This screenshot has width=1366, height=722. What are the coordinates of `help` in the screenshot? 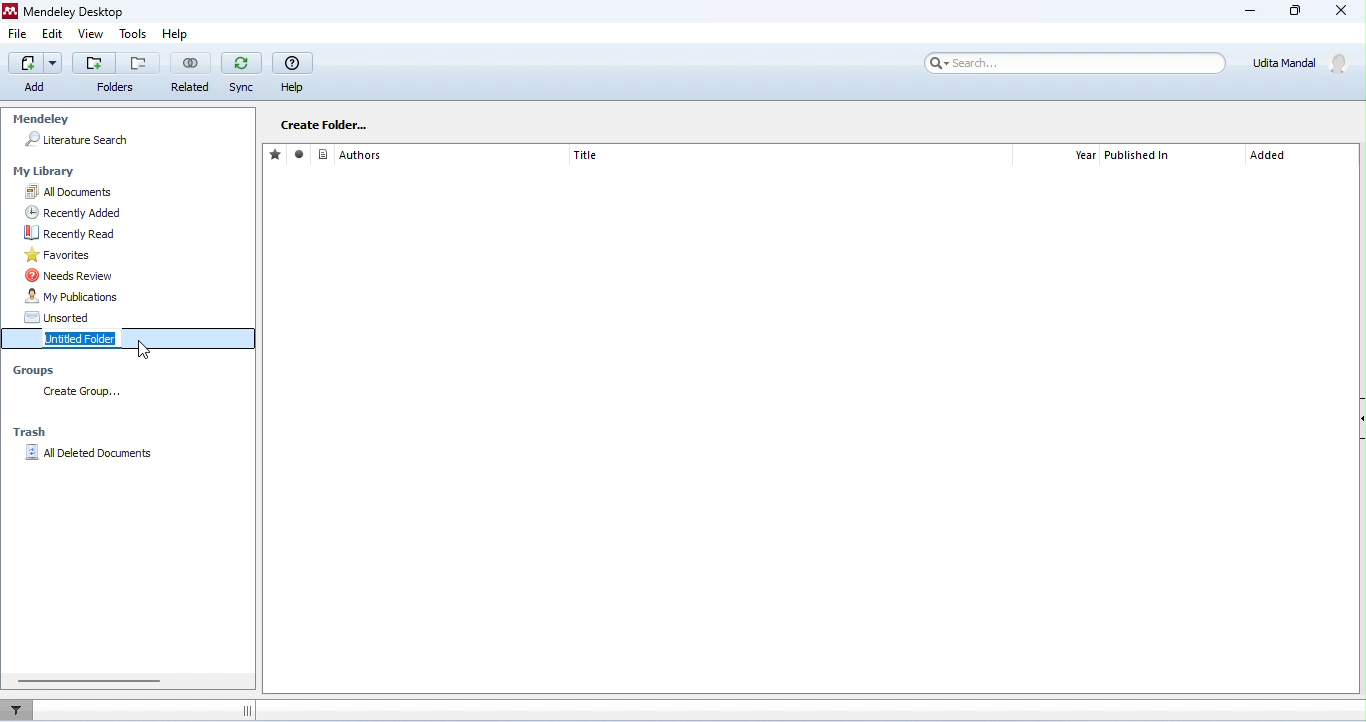 It's located at (183, 35).